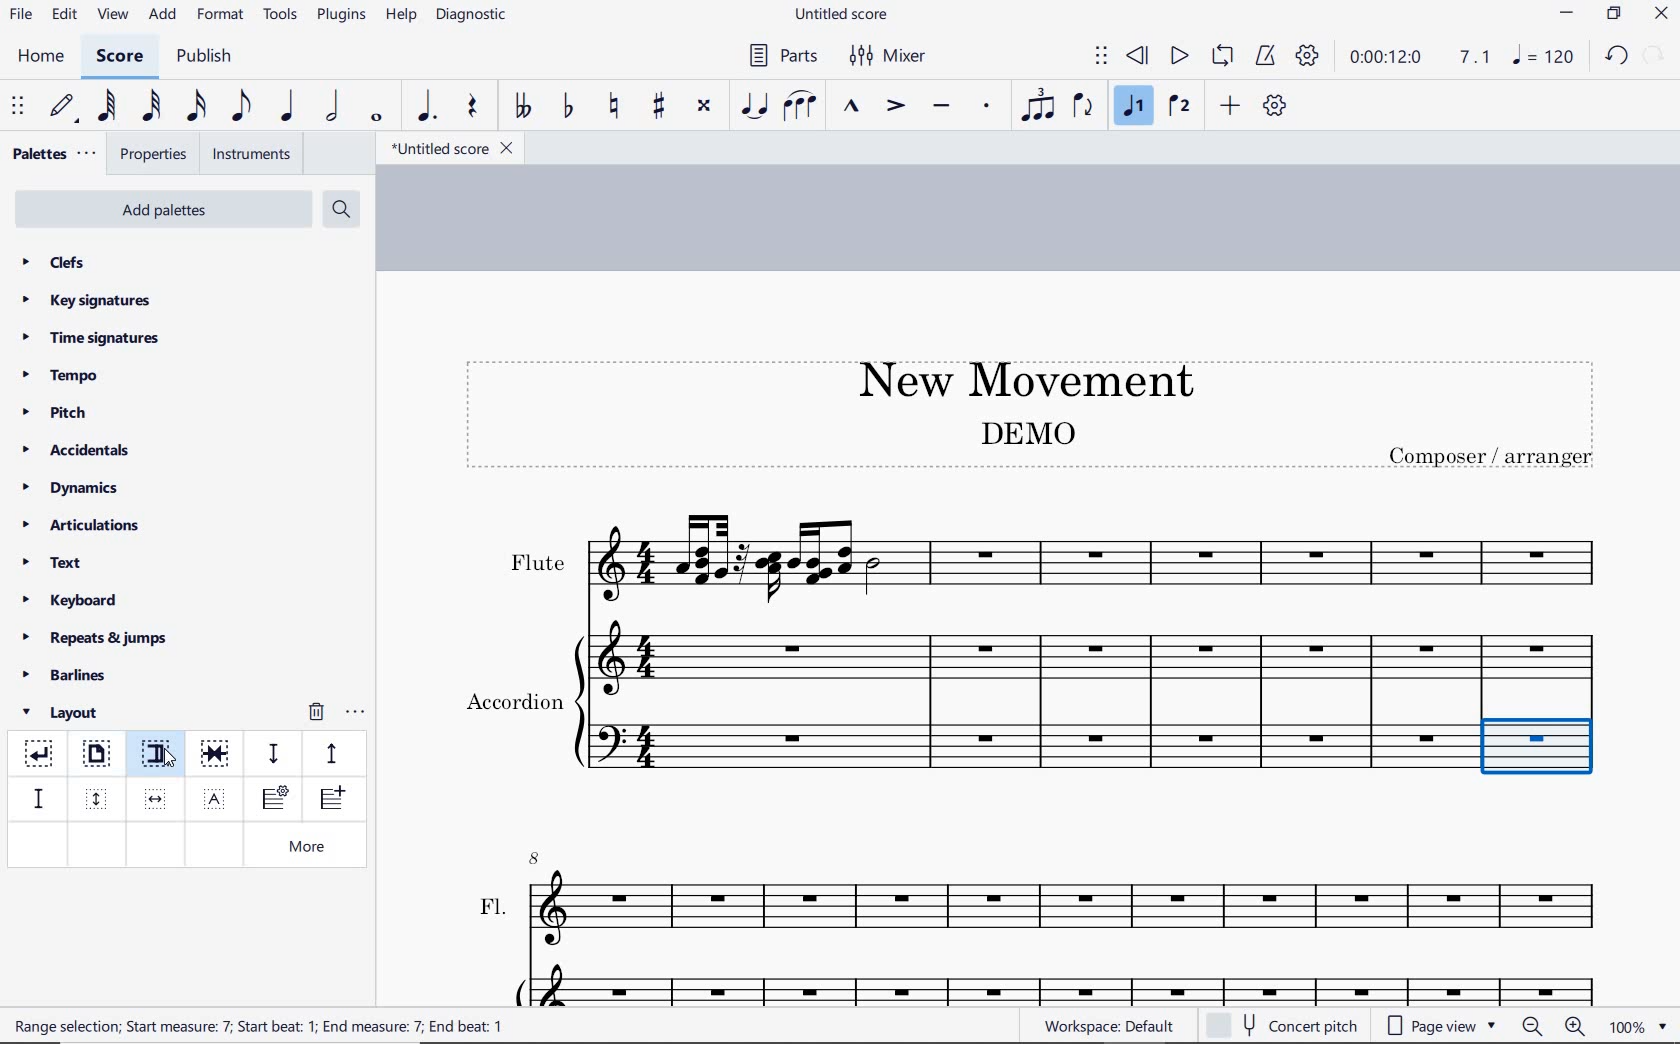  Describe the element at coordinates (20, 107) in the screenshot. I see `select to move` at that location.